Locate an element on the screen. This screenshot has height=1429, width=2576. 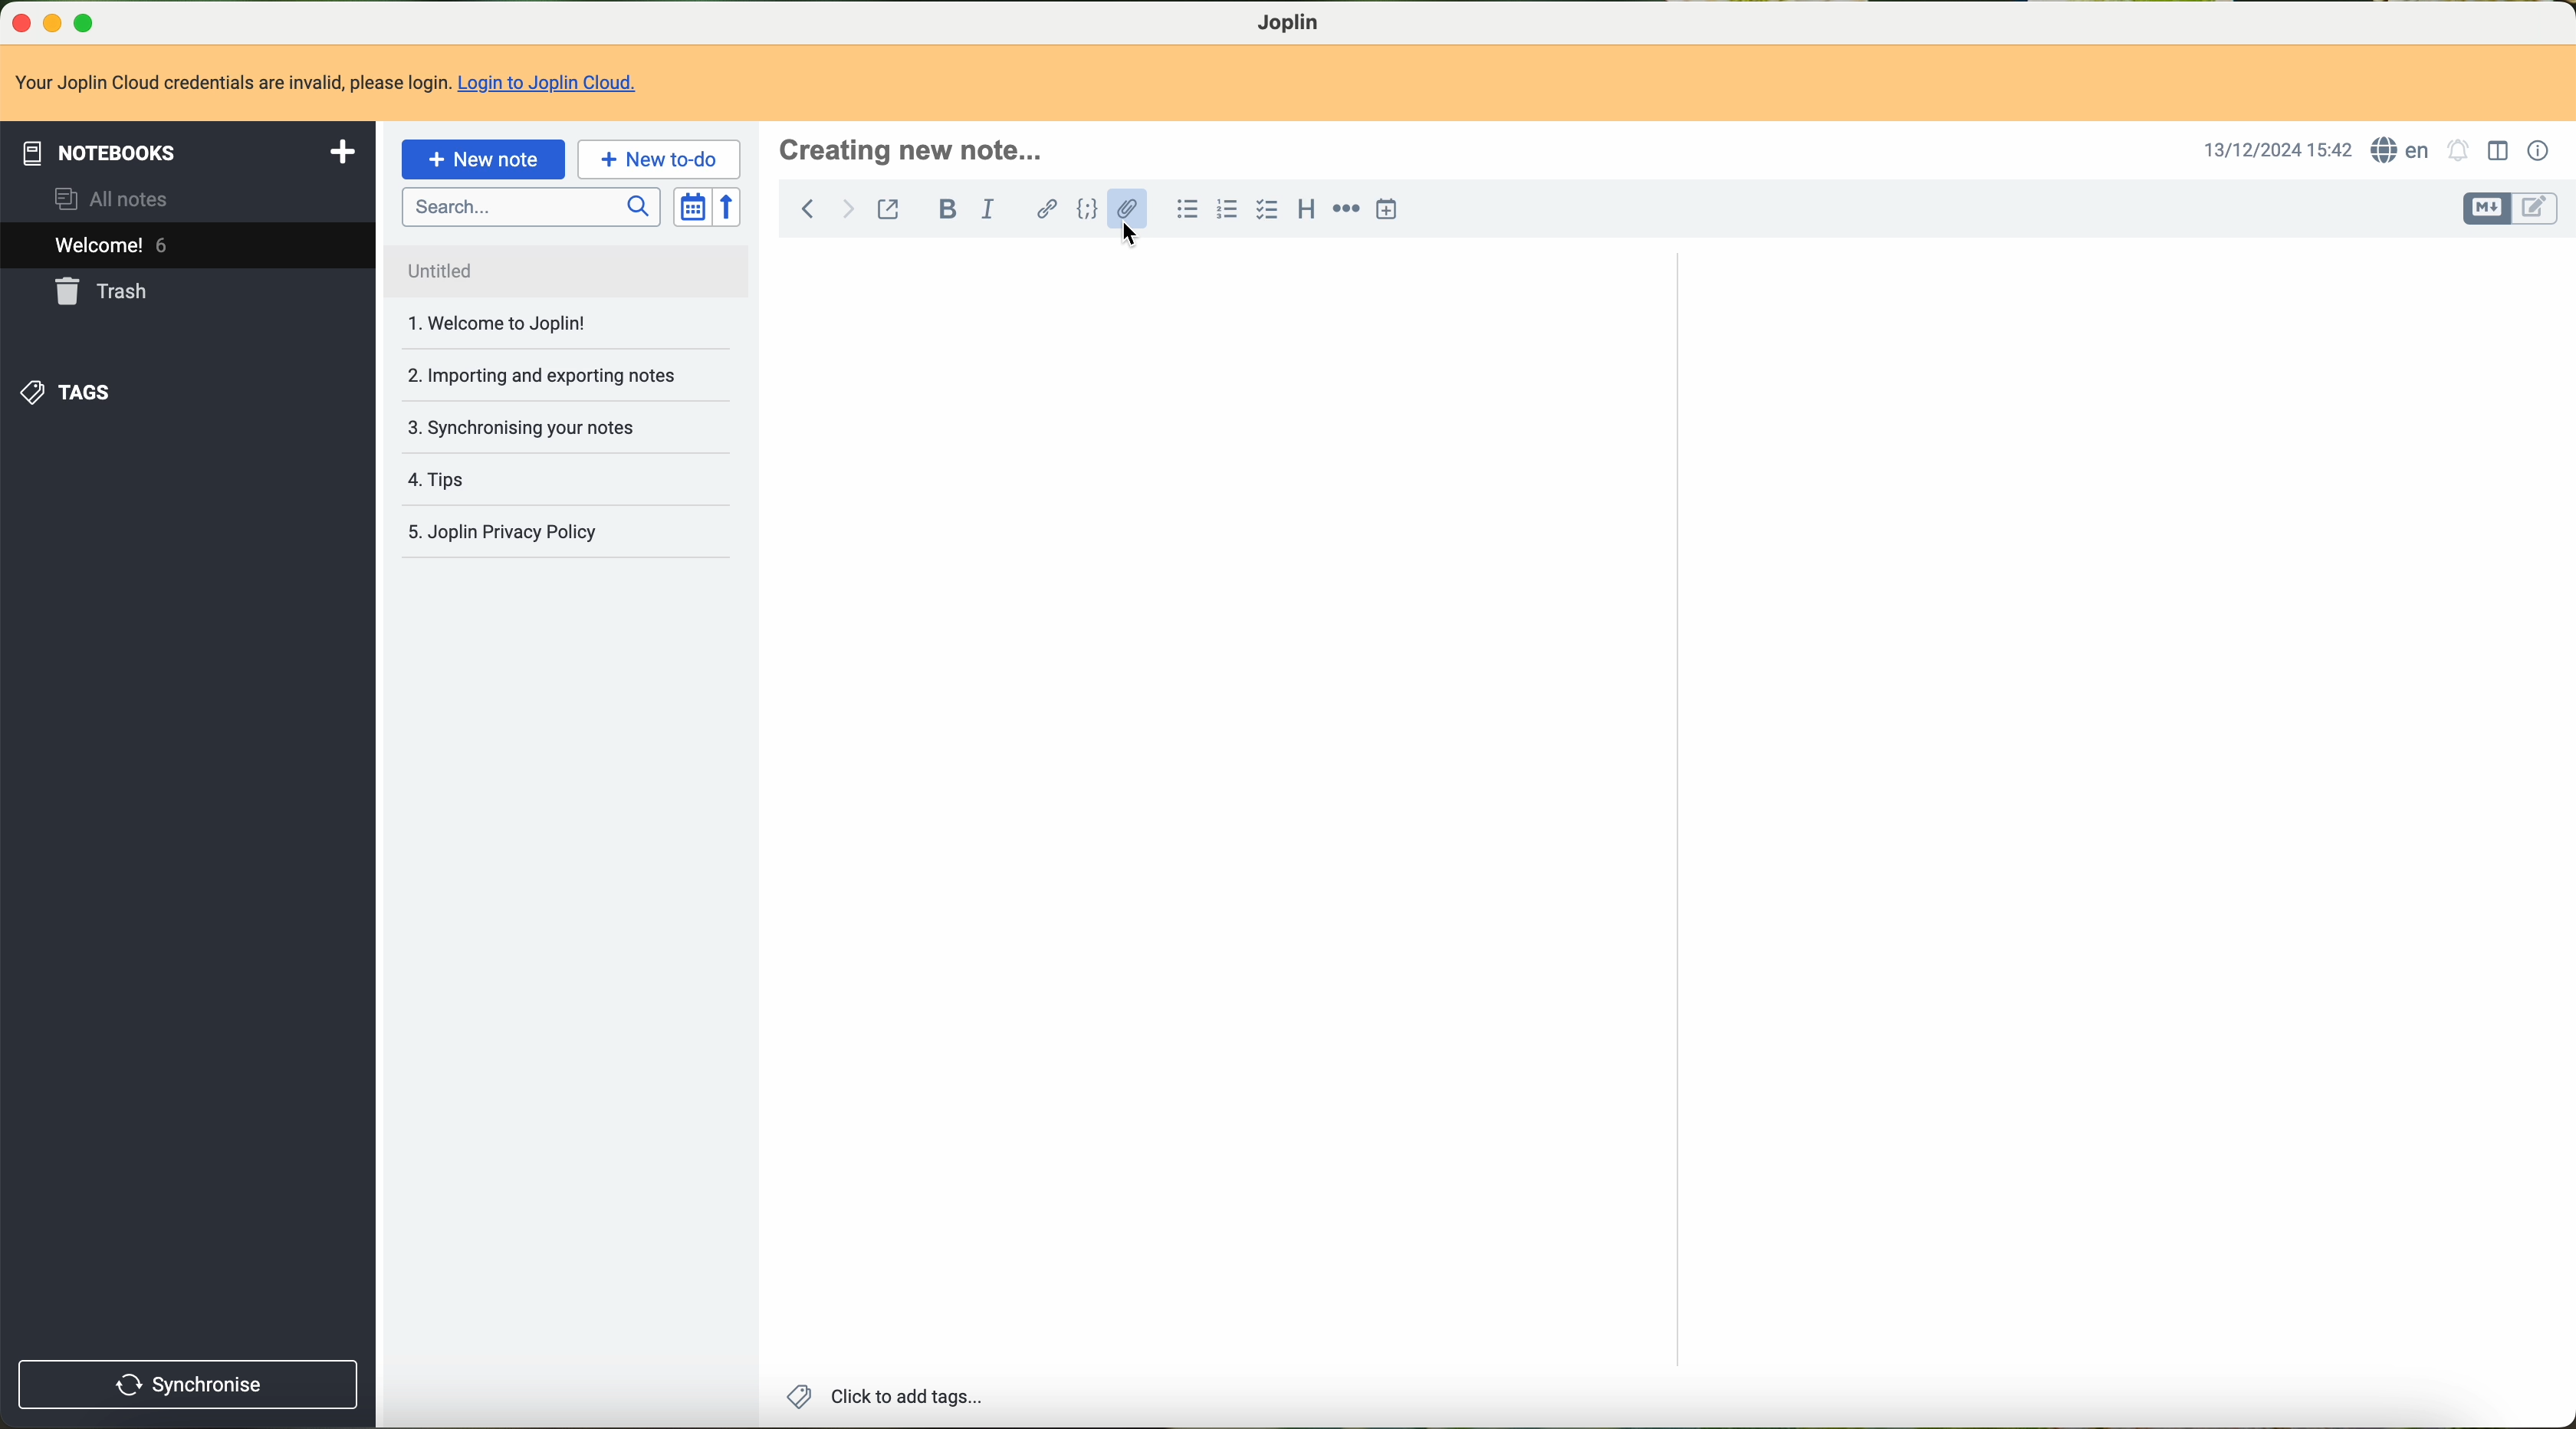
checkbox is located at coordinates (1265, 210).